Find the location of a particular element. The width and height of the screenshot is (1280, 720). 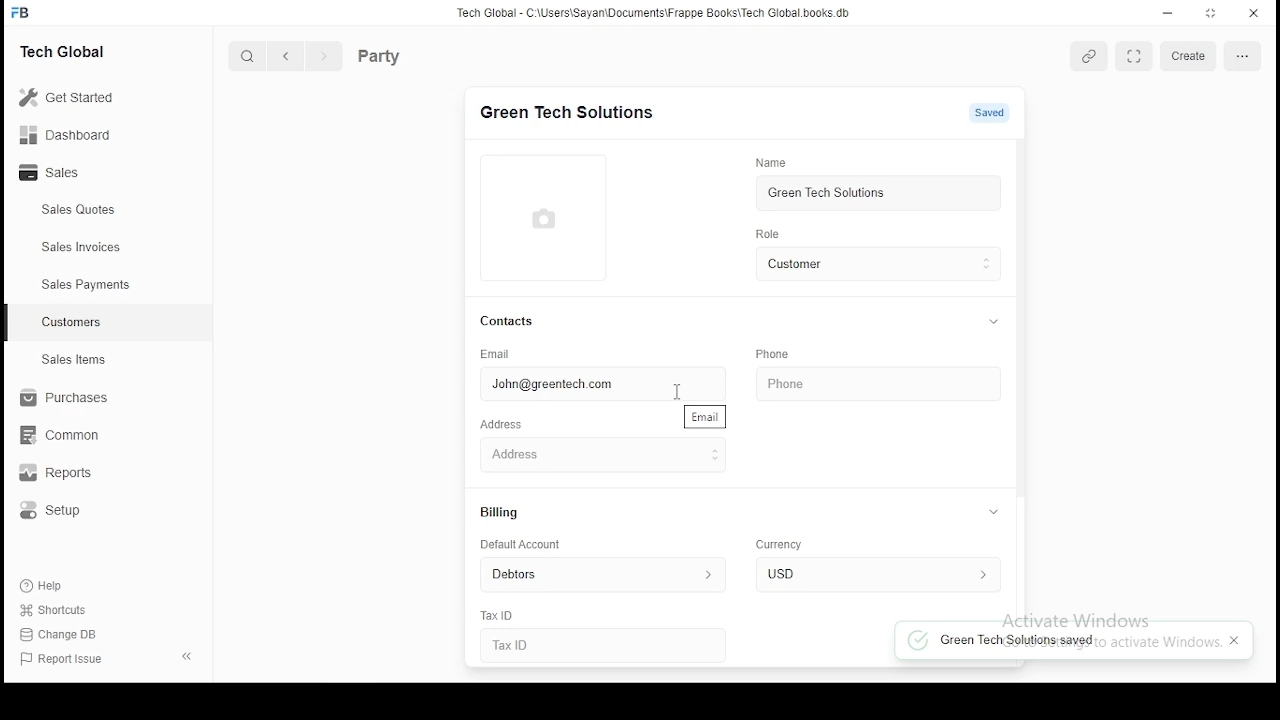

toggle between form and fullscreen is located at coordinates (1133, 59).